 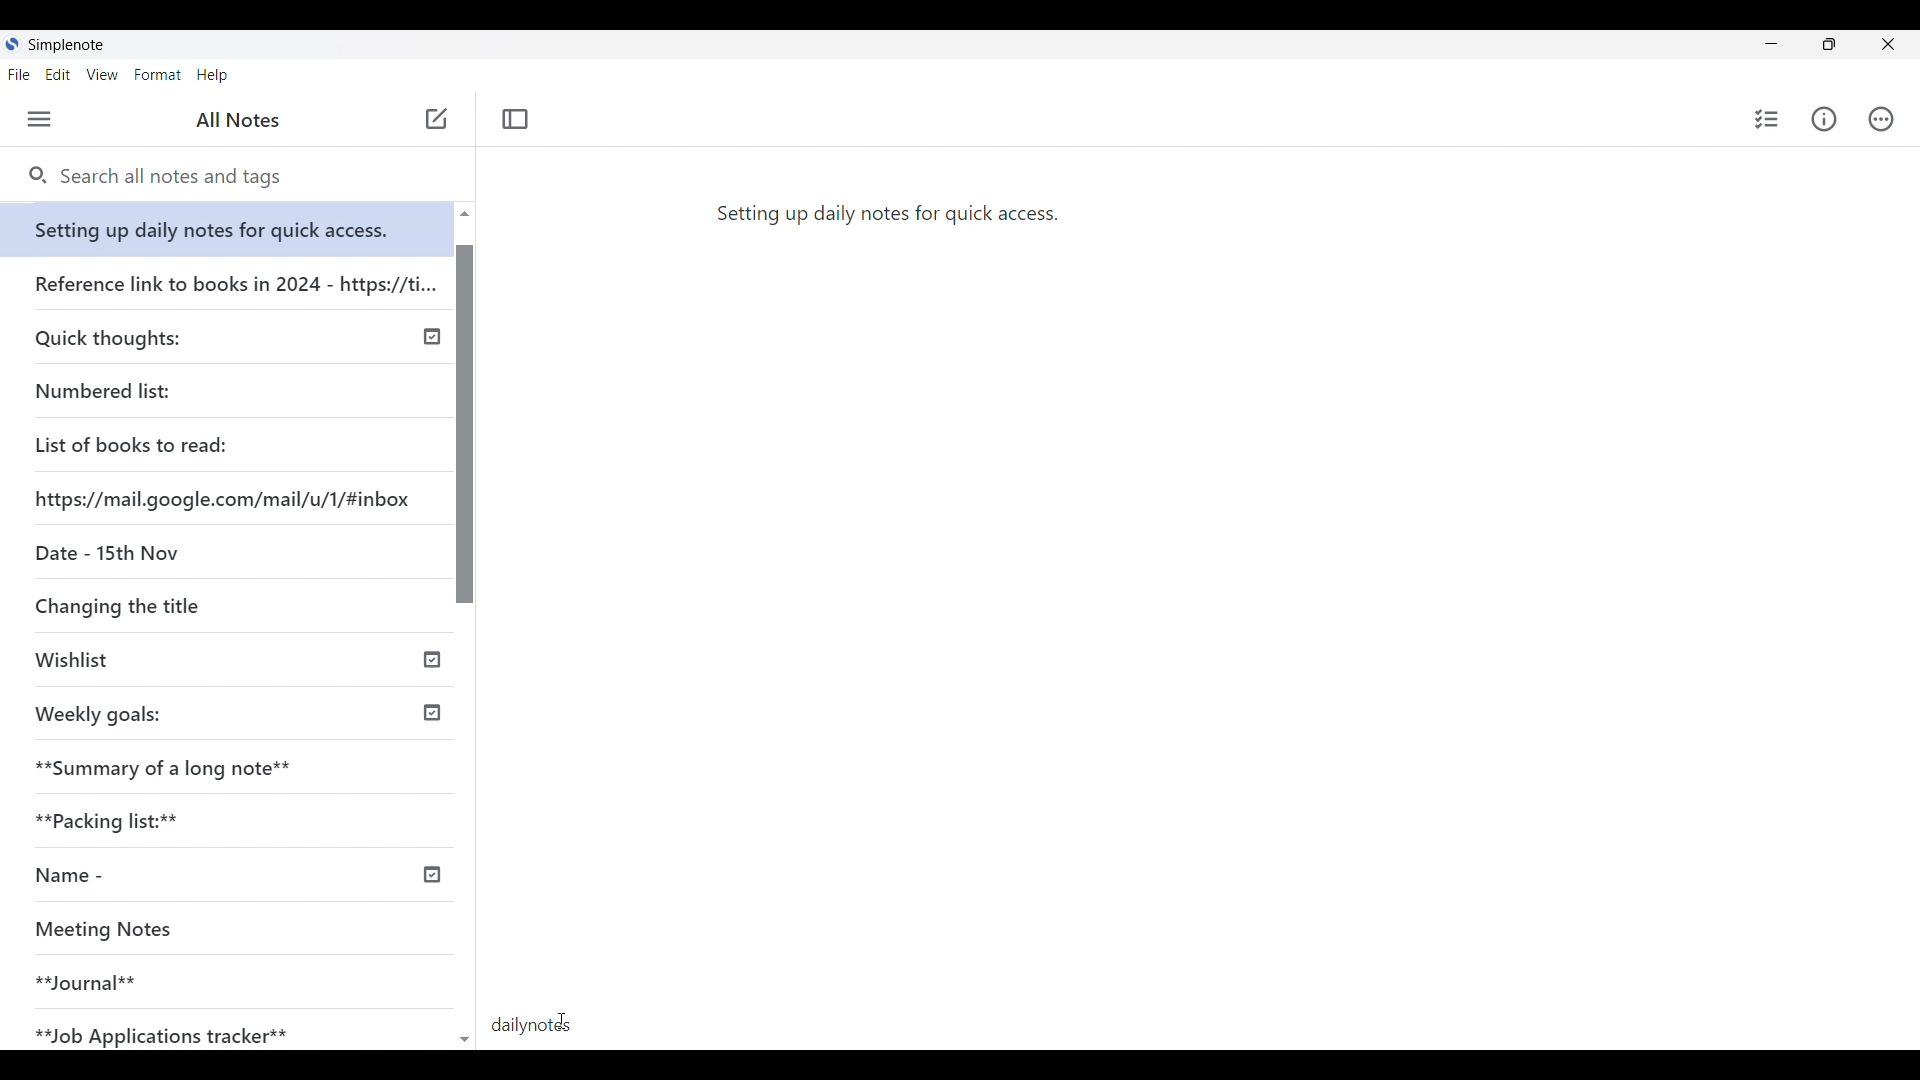 What do you see at coordinates (233, 276) in the screenshot?
I see `reference link to books in 2024 - https://ti...` at bounding box center [233, 276].